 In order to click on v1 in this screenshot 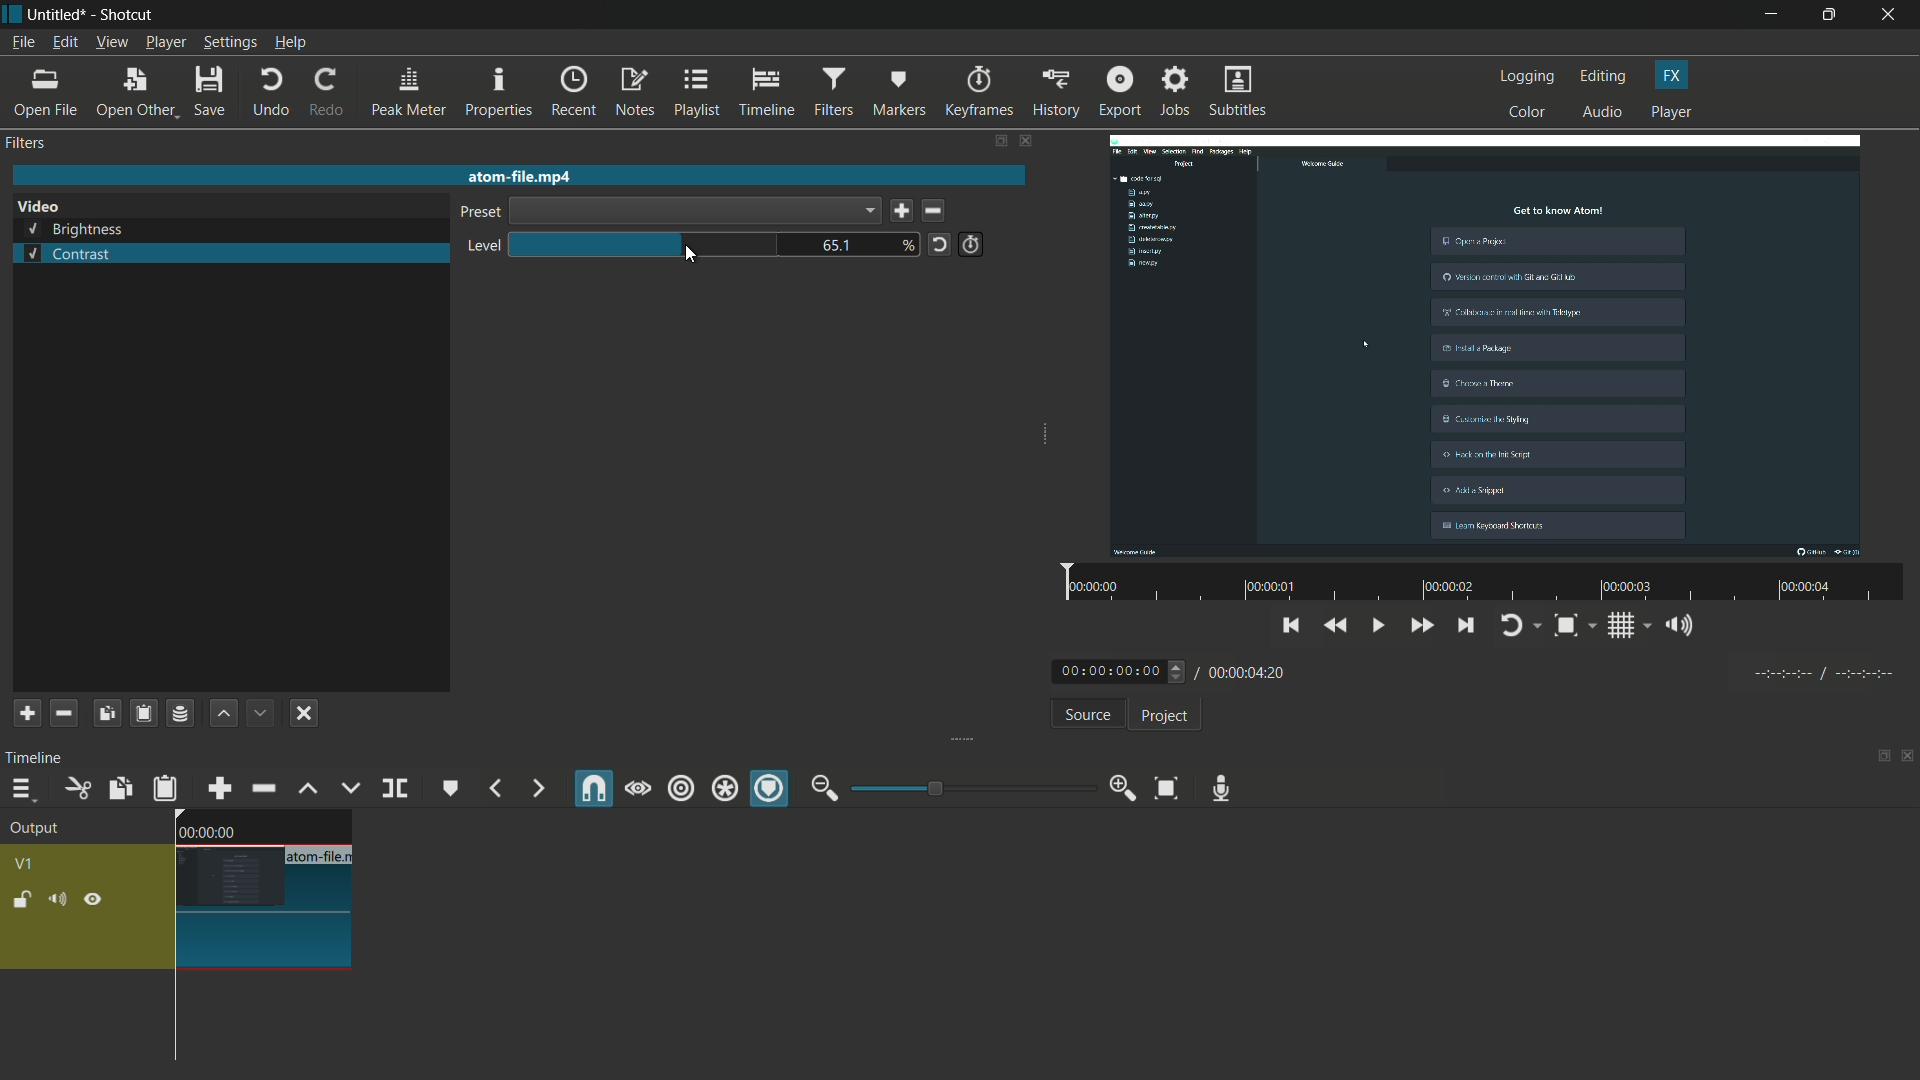, I will do `click(28, 862)`.